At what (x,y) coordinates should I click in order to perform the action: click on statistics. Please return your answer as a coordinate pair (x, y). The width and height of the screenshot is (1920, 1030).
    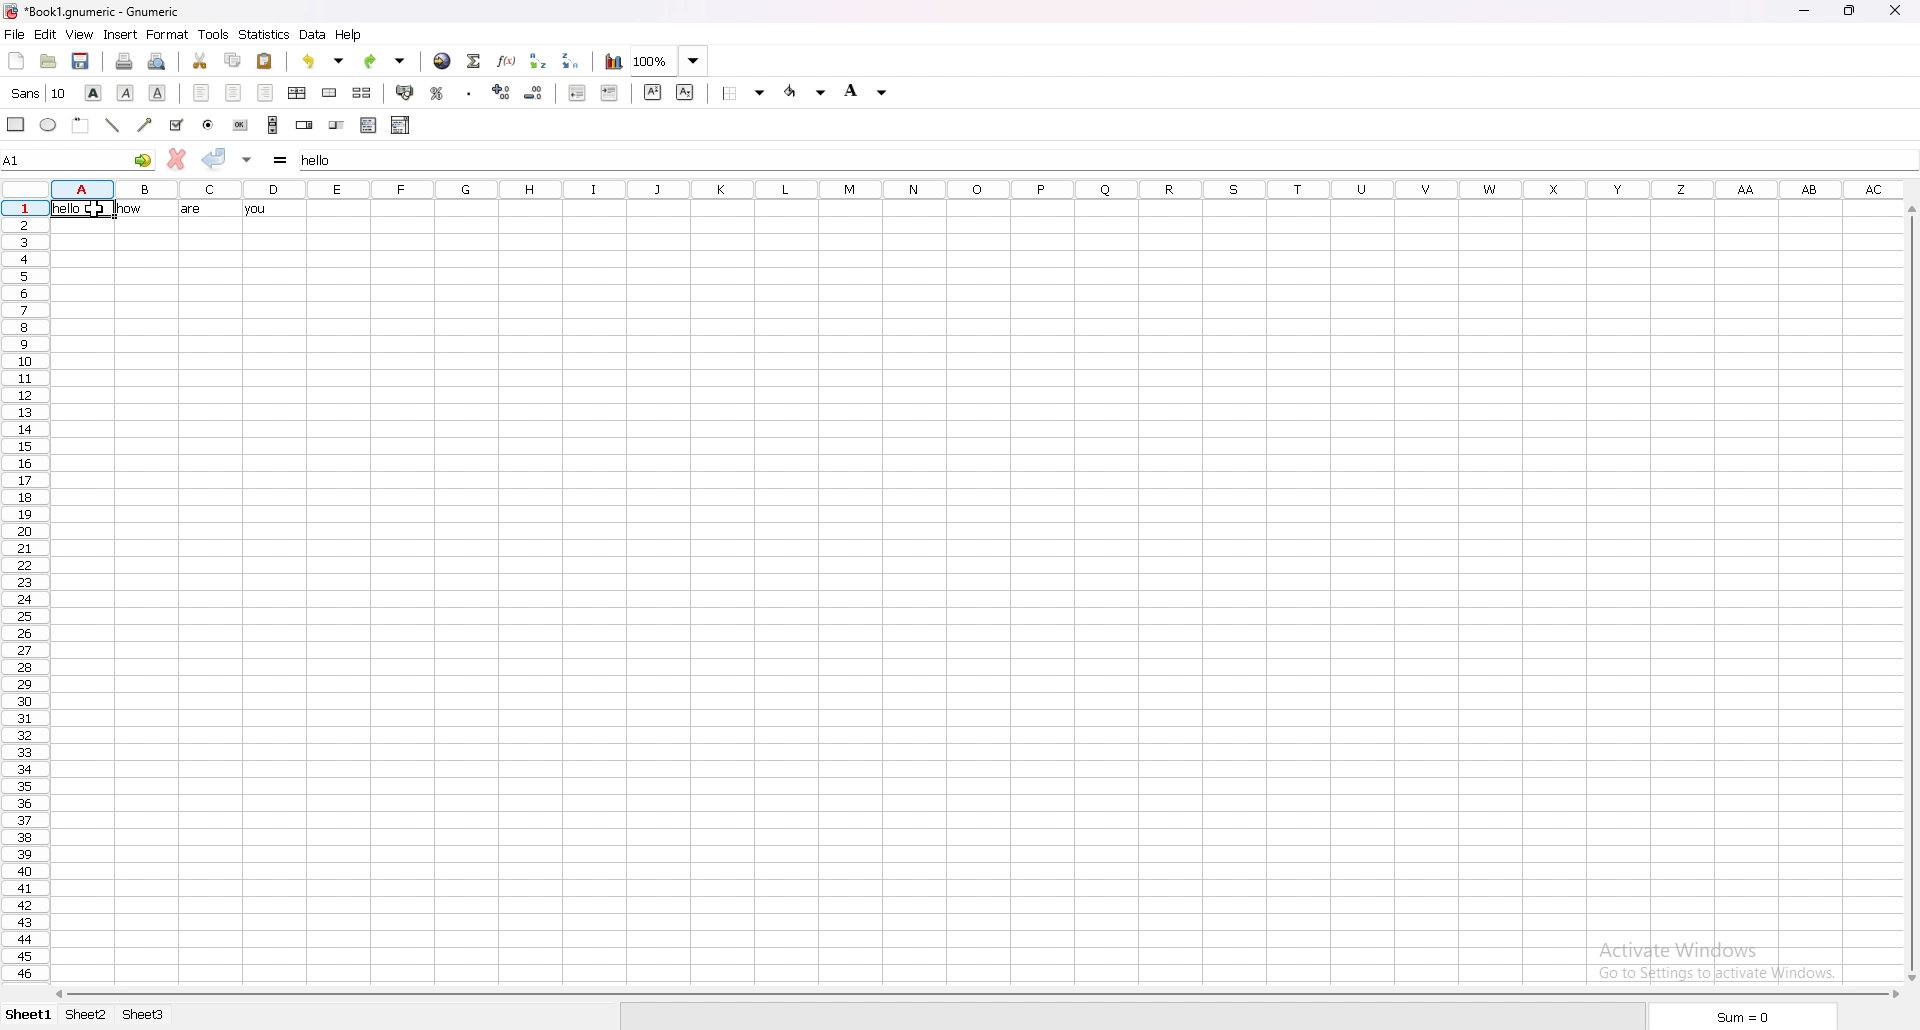
    Looking at the image, I should click on (265, 34).